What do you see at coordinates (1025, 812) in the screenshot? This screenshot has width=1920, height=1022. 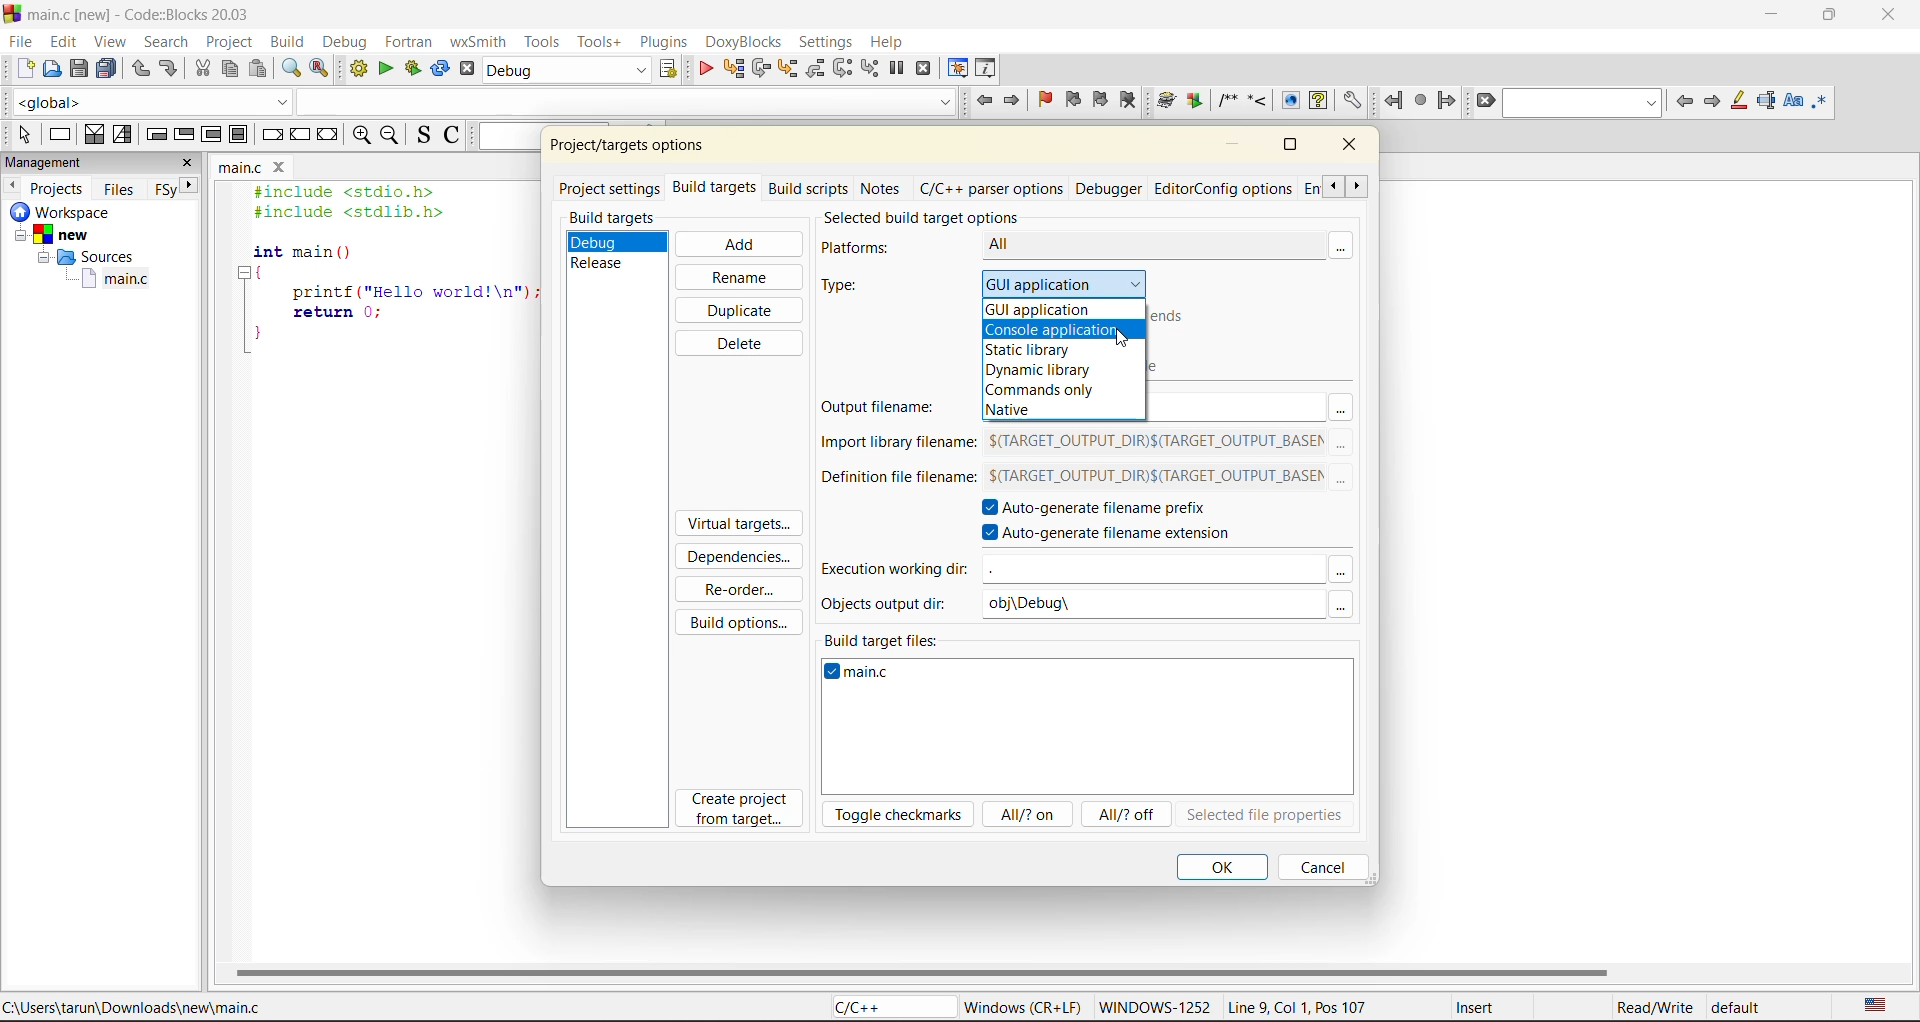 I see `all/?on` at bounding box center [1025, 812].